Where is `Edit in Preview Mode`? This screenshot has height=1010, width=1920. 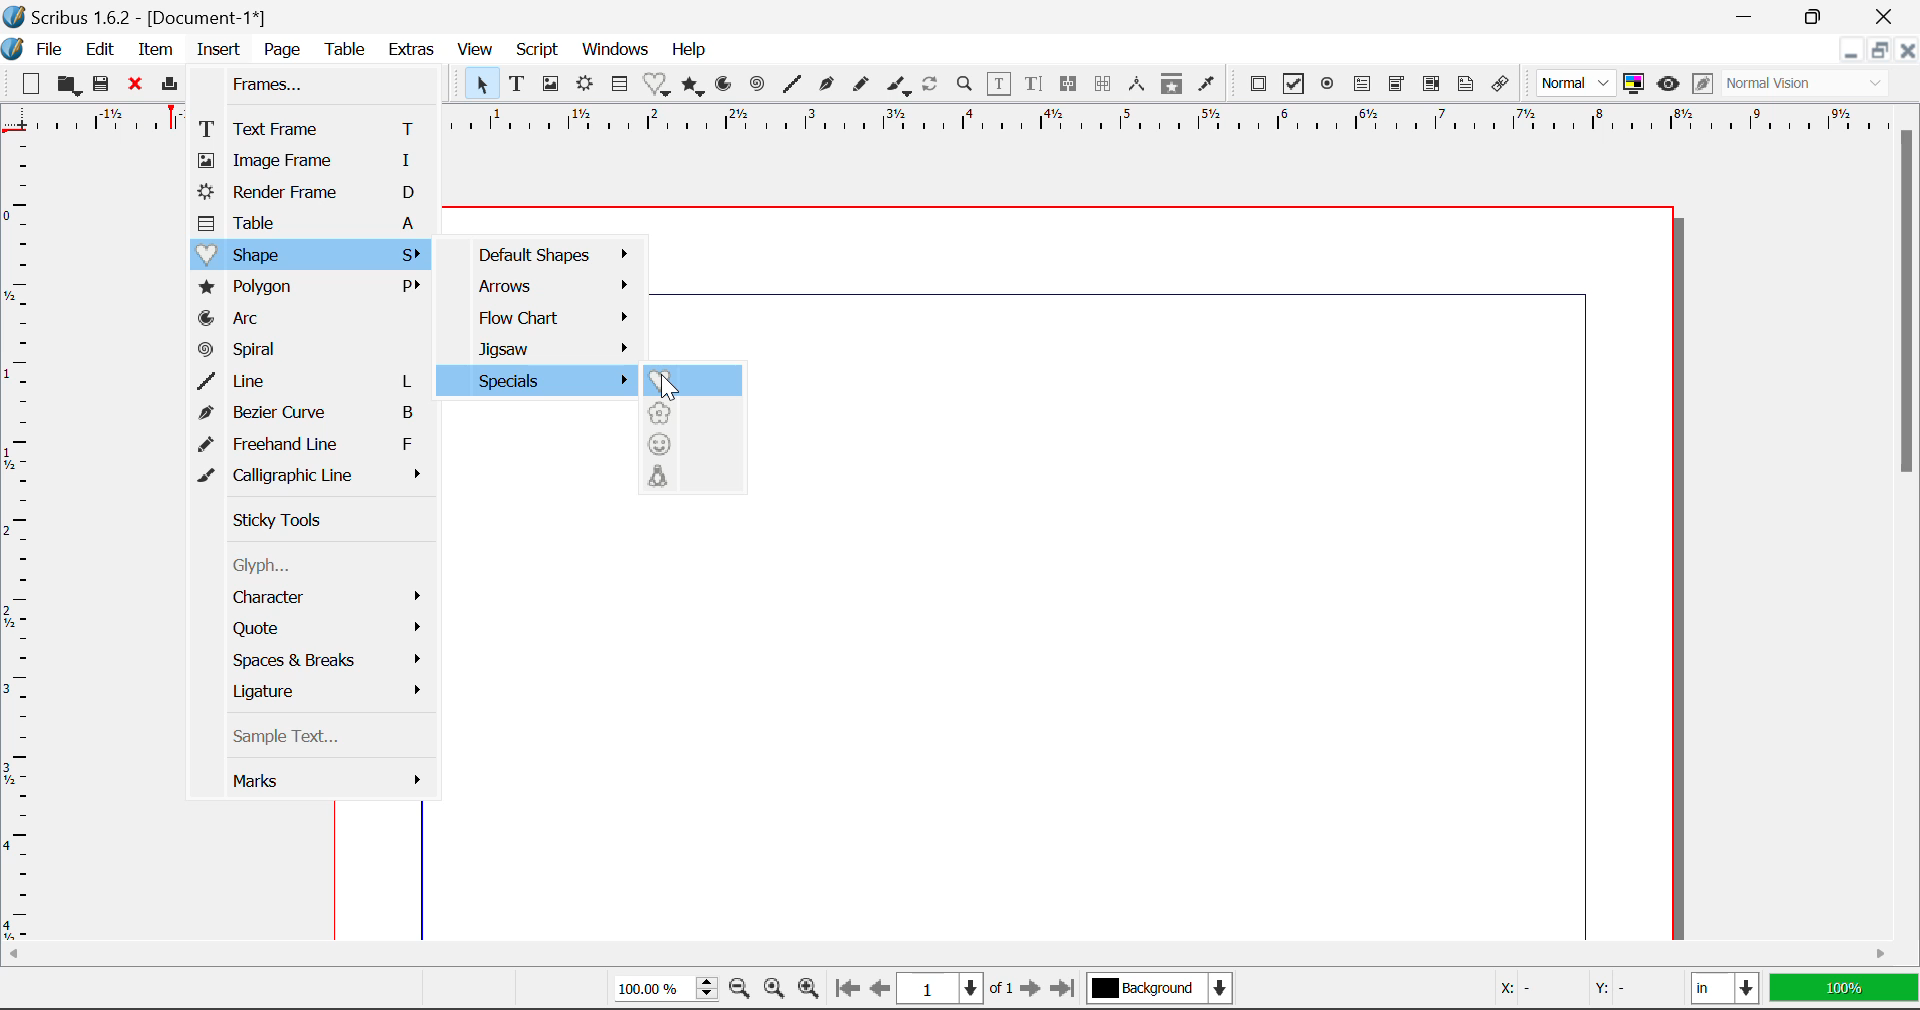 Edit in Preview Mode is located at coordinates (1702, 84).